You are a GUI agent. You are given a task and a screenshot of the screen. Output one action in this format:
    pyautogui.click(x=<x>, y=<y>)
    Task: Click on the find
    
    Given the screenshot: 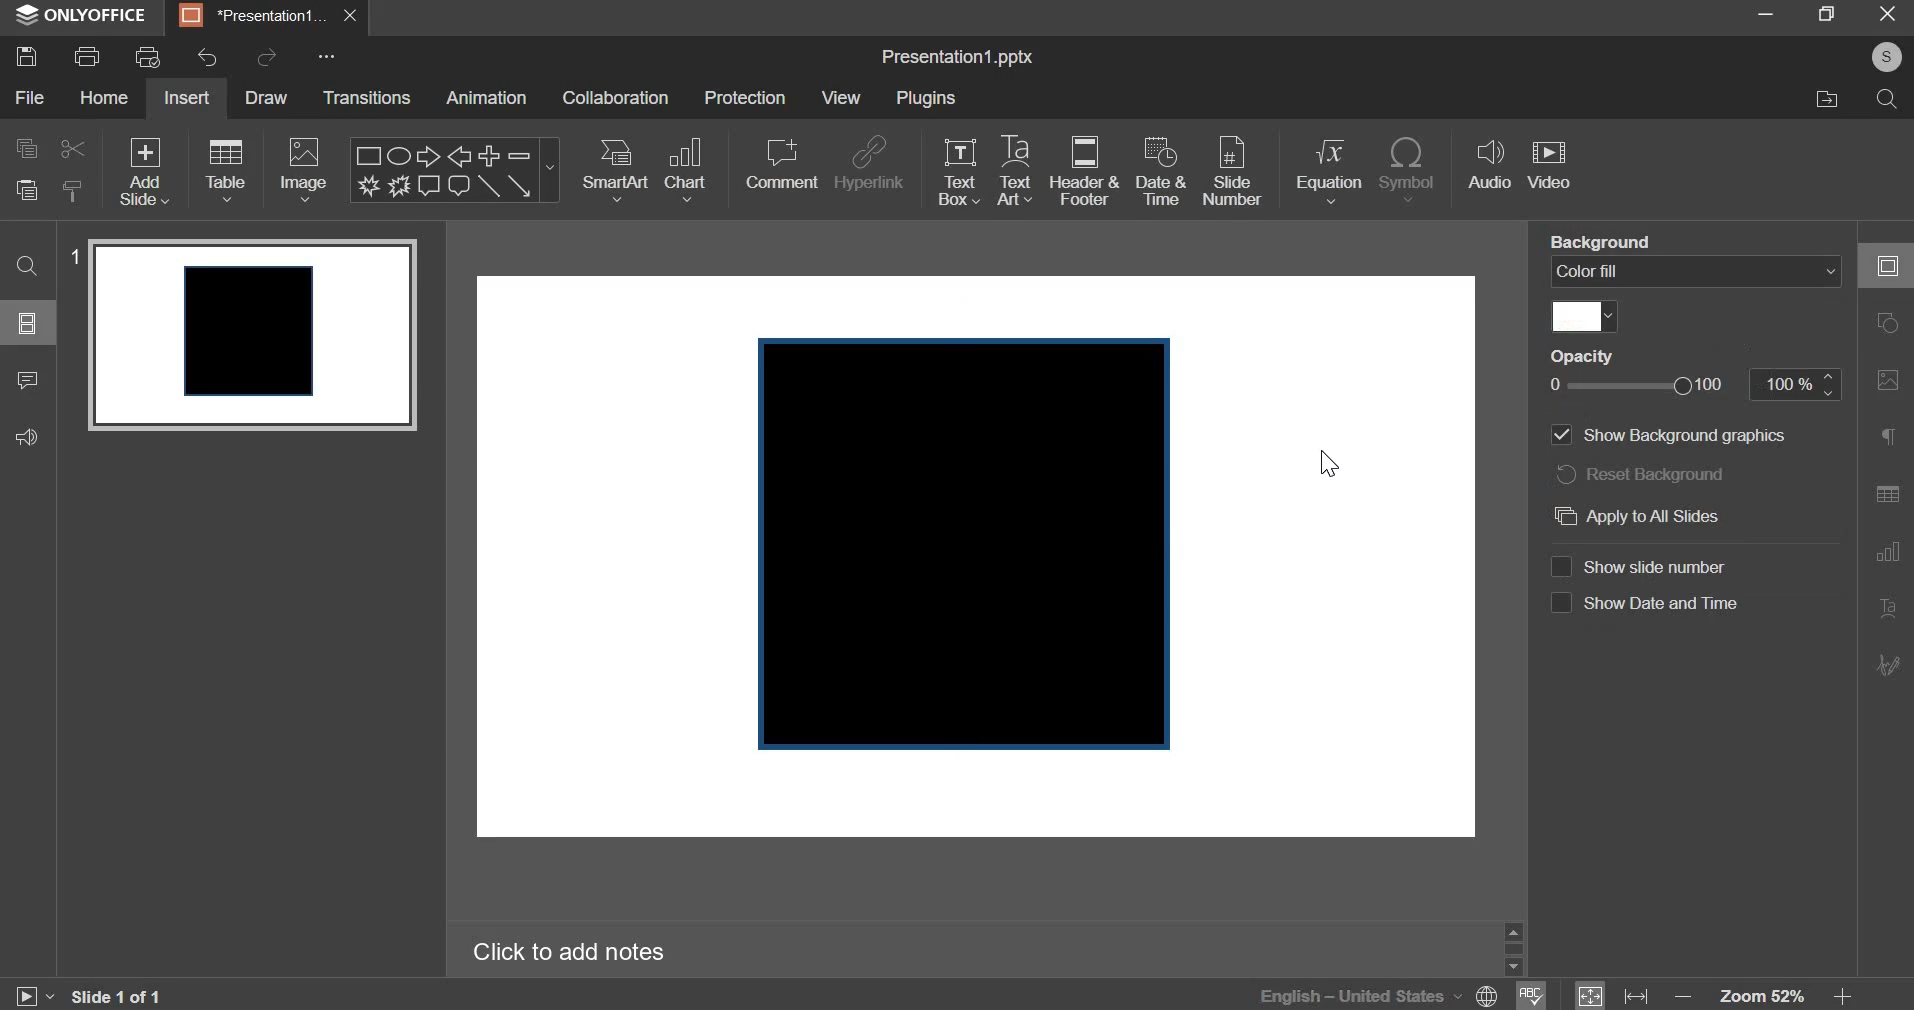 What is the action you would take?
    pyautogui.click(x=28, y=265)
    